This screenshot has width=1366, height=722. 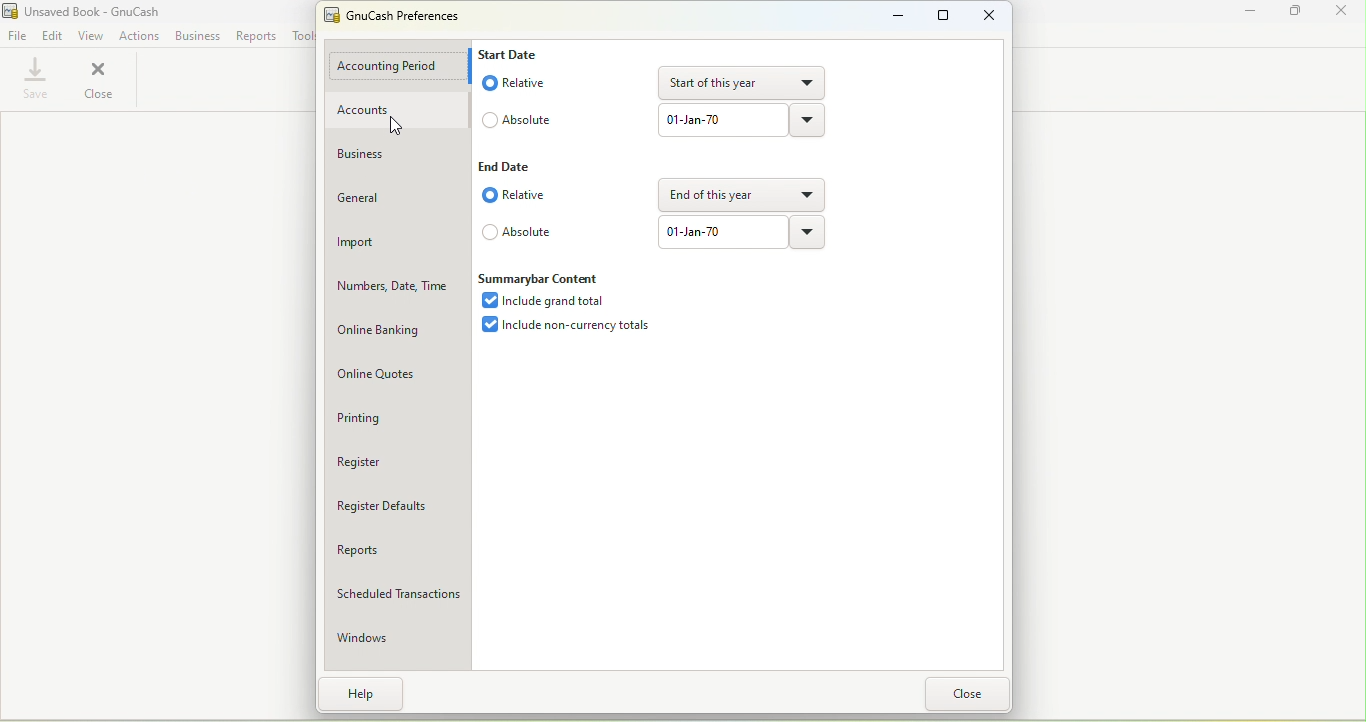 I want to click on Numbers, date, time, so click(x=397, y=287).